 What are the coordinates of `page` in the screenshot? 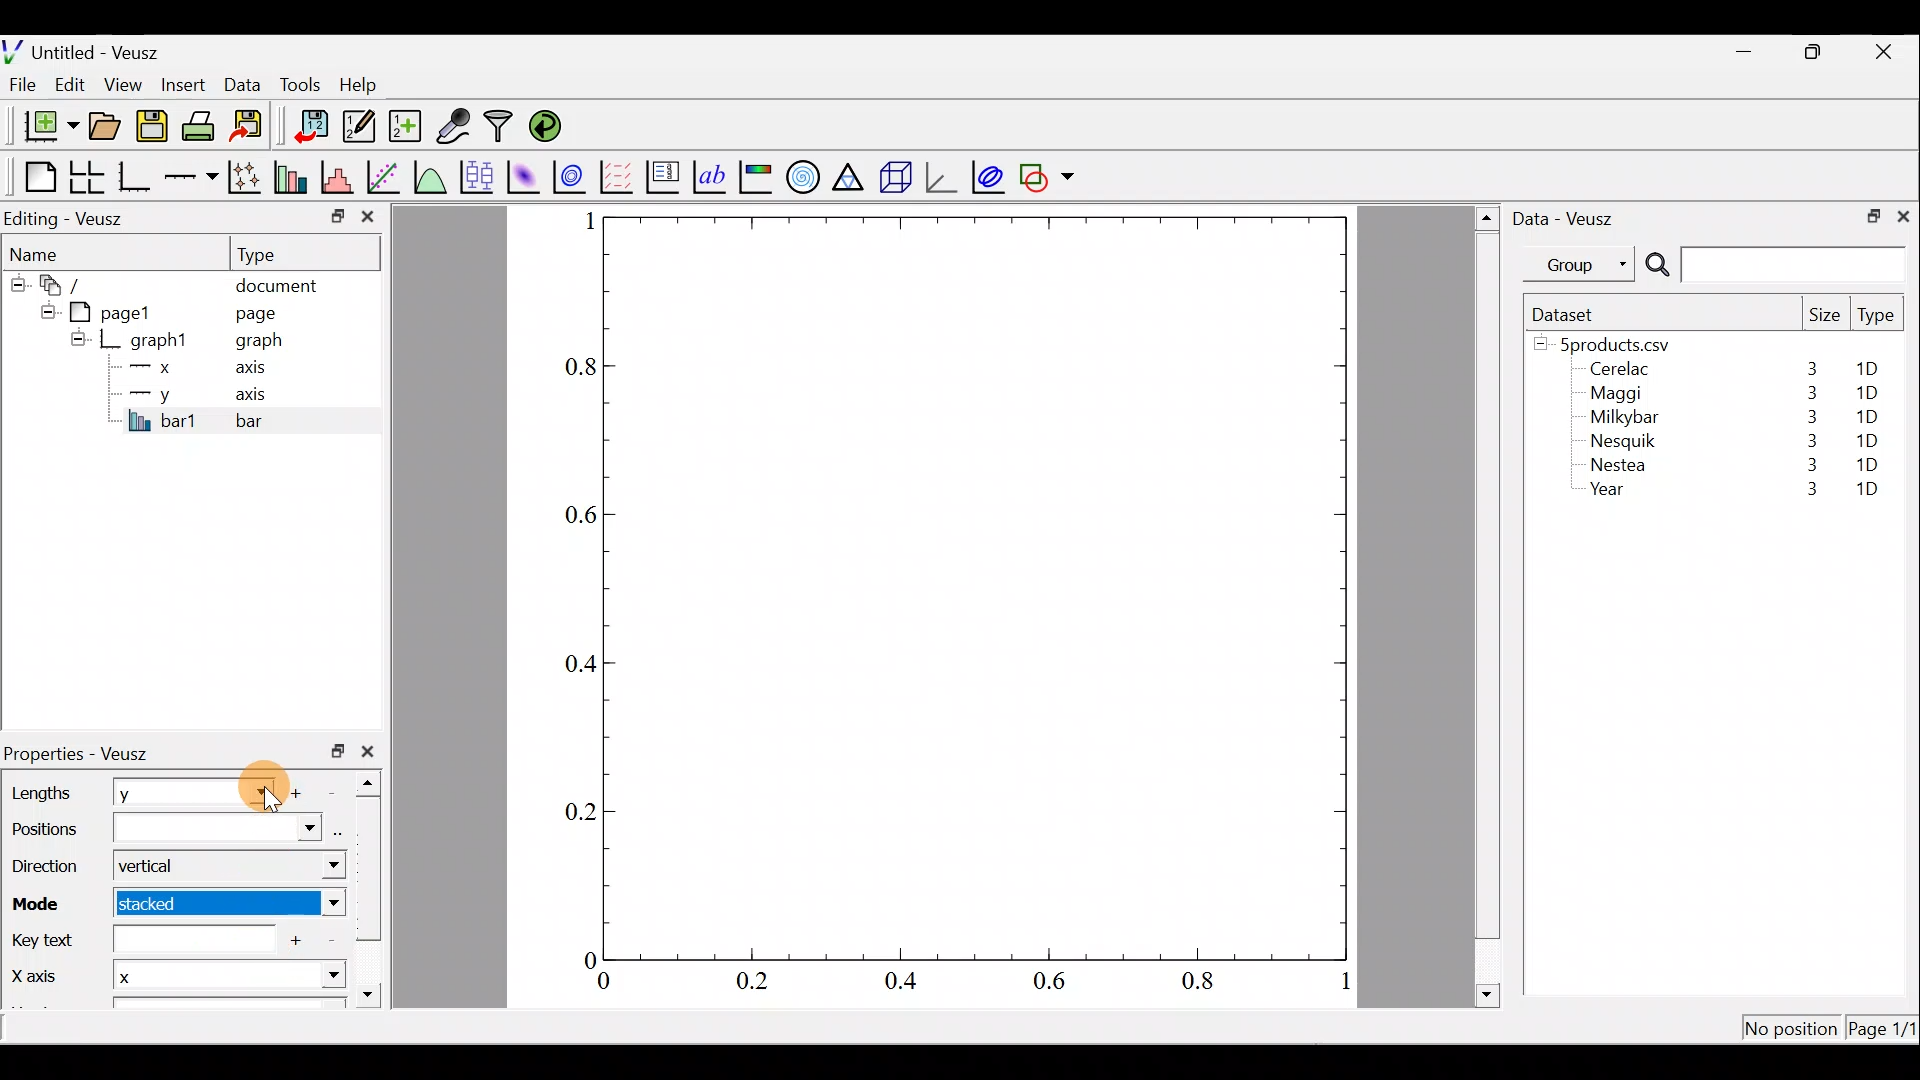 It's located at (254, 312).